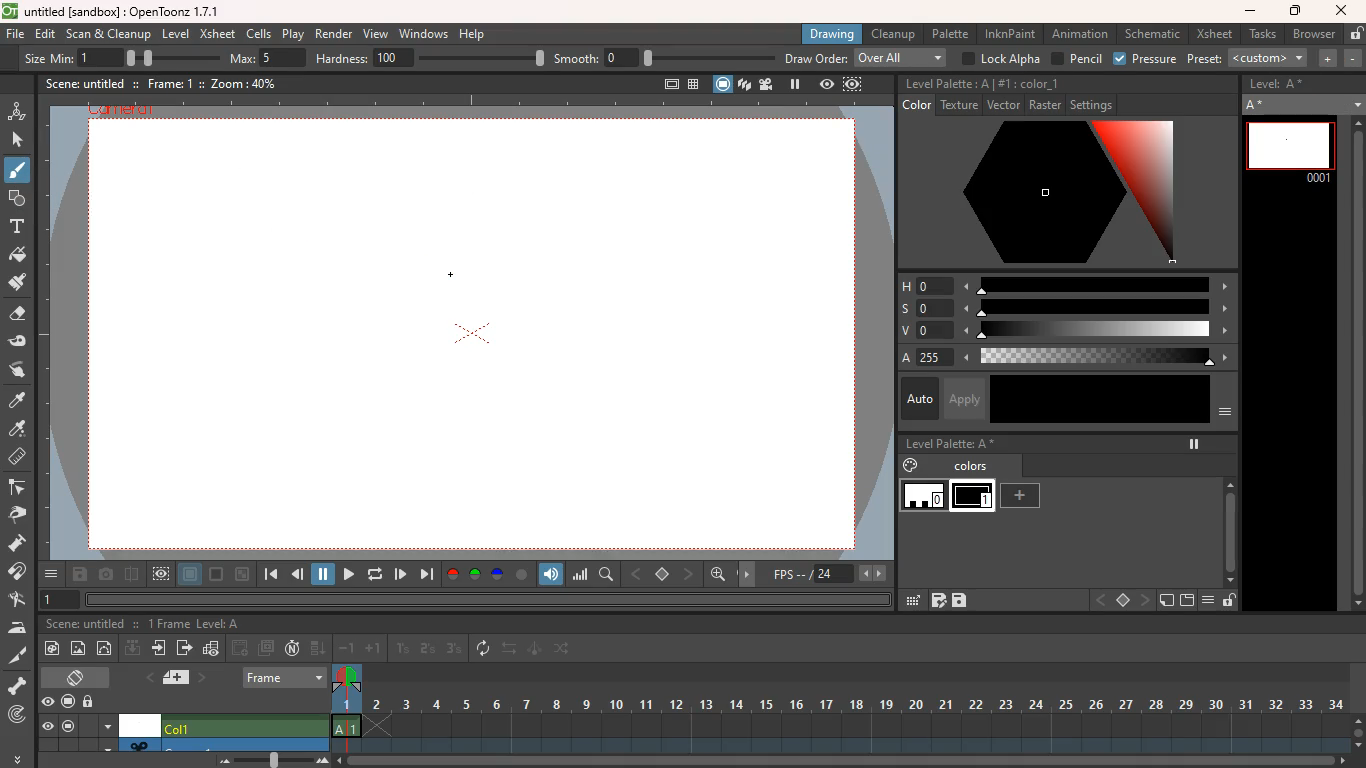 This screenshot has height=768, width=1366. I want to click on cleanup, so click(892, 34).